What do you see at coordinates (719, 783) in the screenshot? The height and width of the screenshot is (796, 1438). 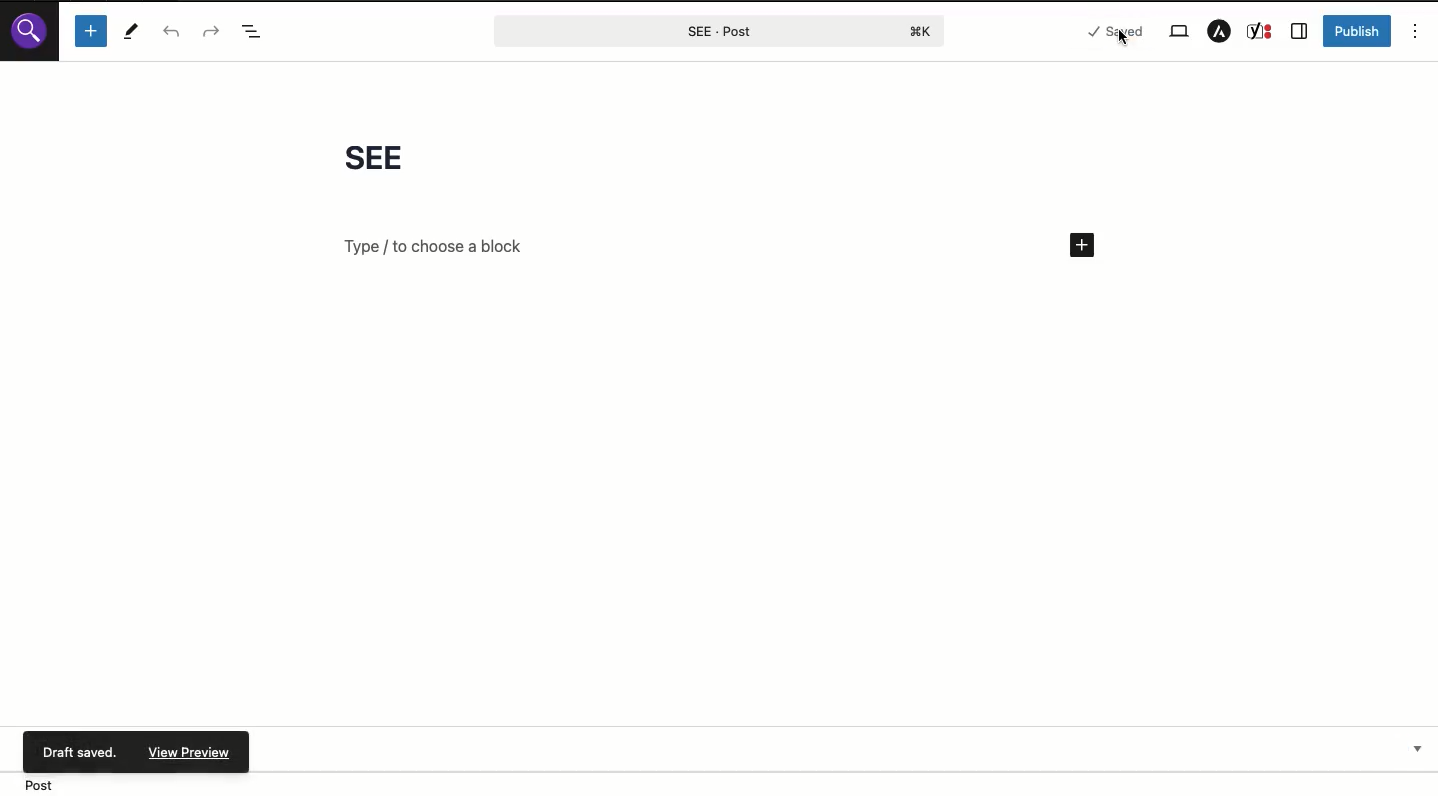 I see `Location` at bounding box center [719, 783].